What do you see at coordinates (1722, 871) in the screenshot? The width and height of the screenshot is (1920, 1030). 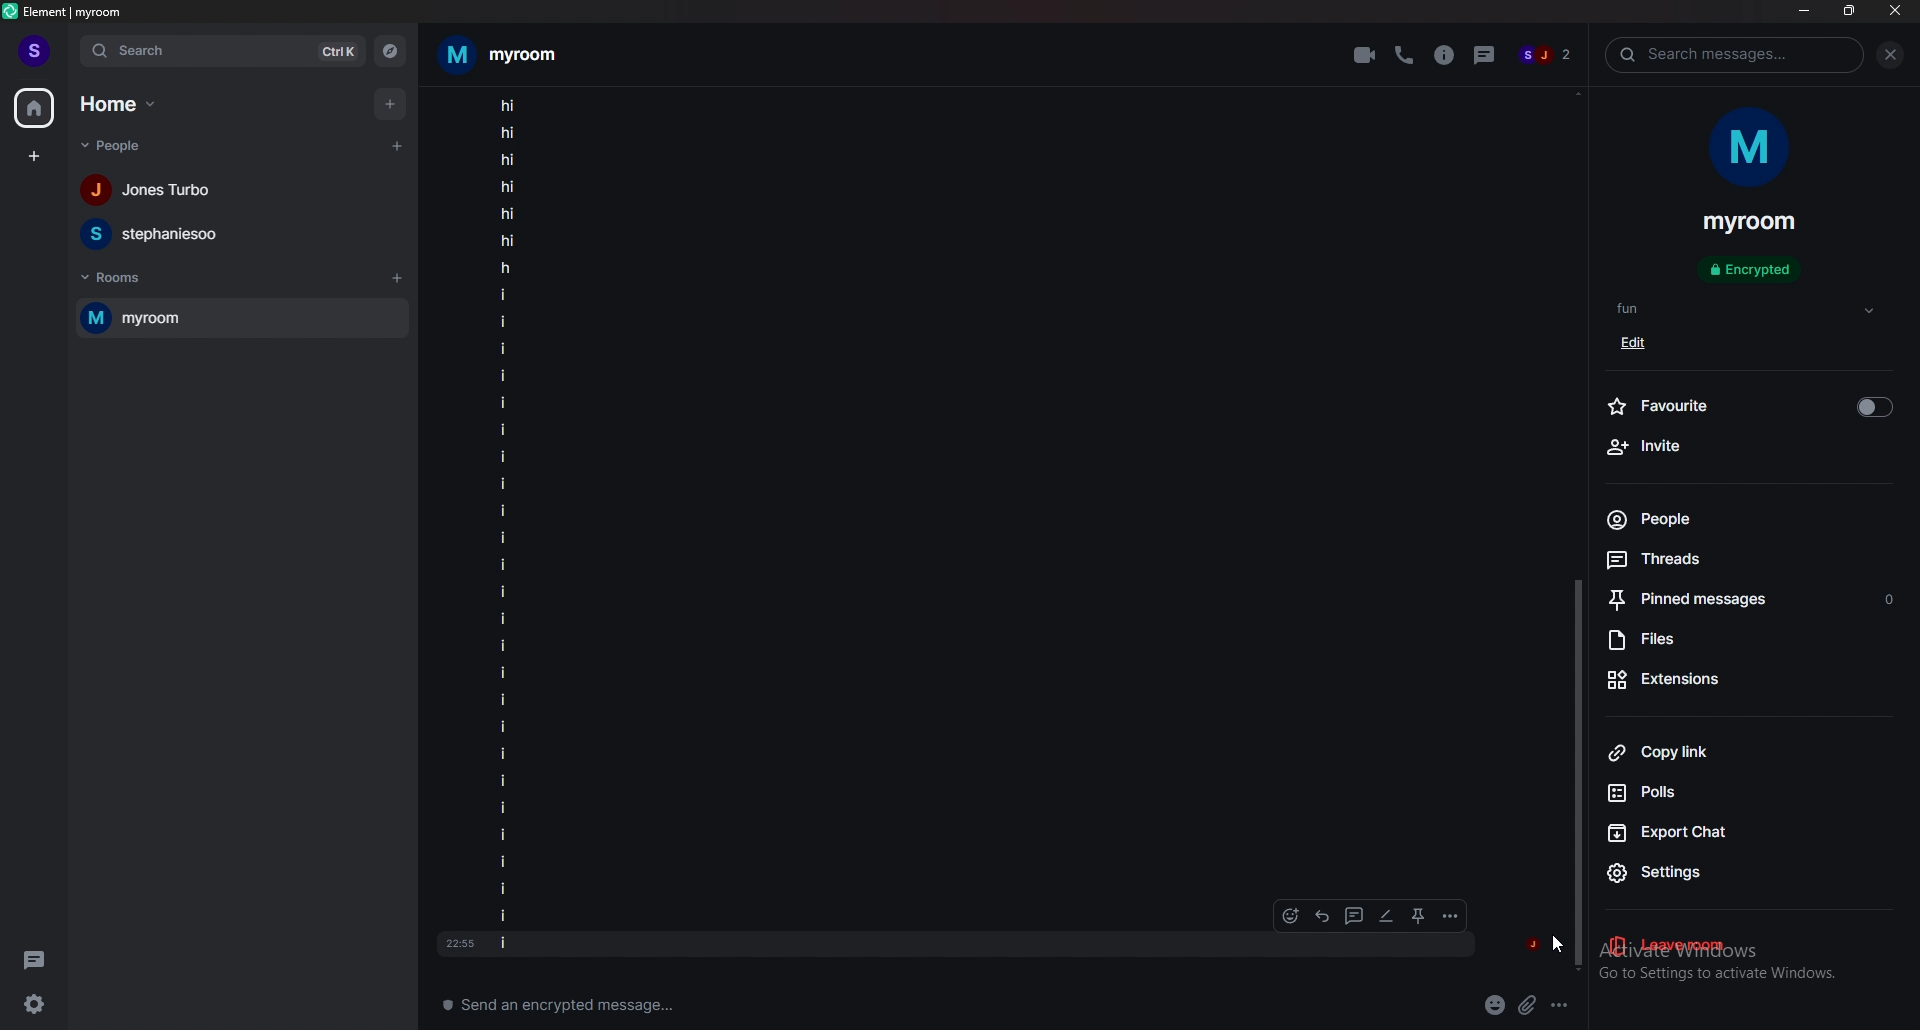 I see `settings` at bounding box center [1722, 871].